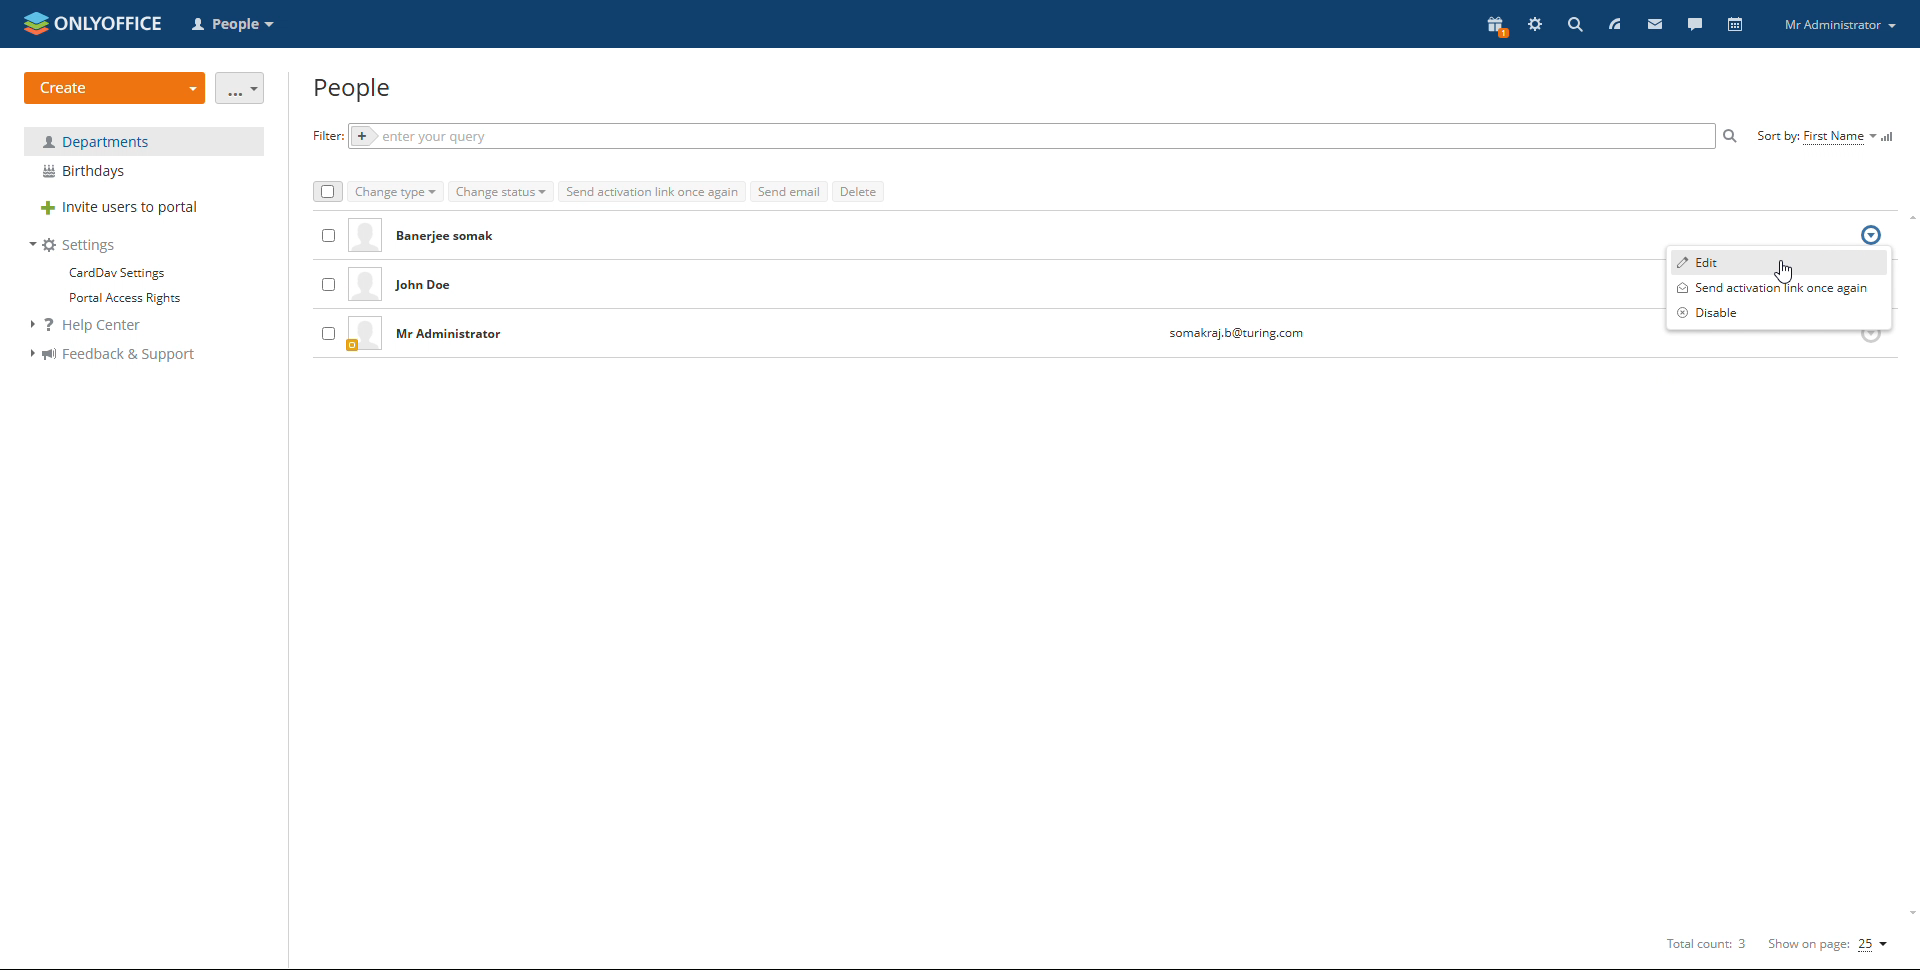 Image resolution: width=1920 pixels, height=970 pixels. Describe the element at coordinates (1653, 24) in the screenshot. I see `mail` at that location.